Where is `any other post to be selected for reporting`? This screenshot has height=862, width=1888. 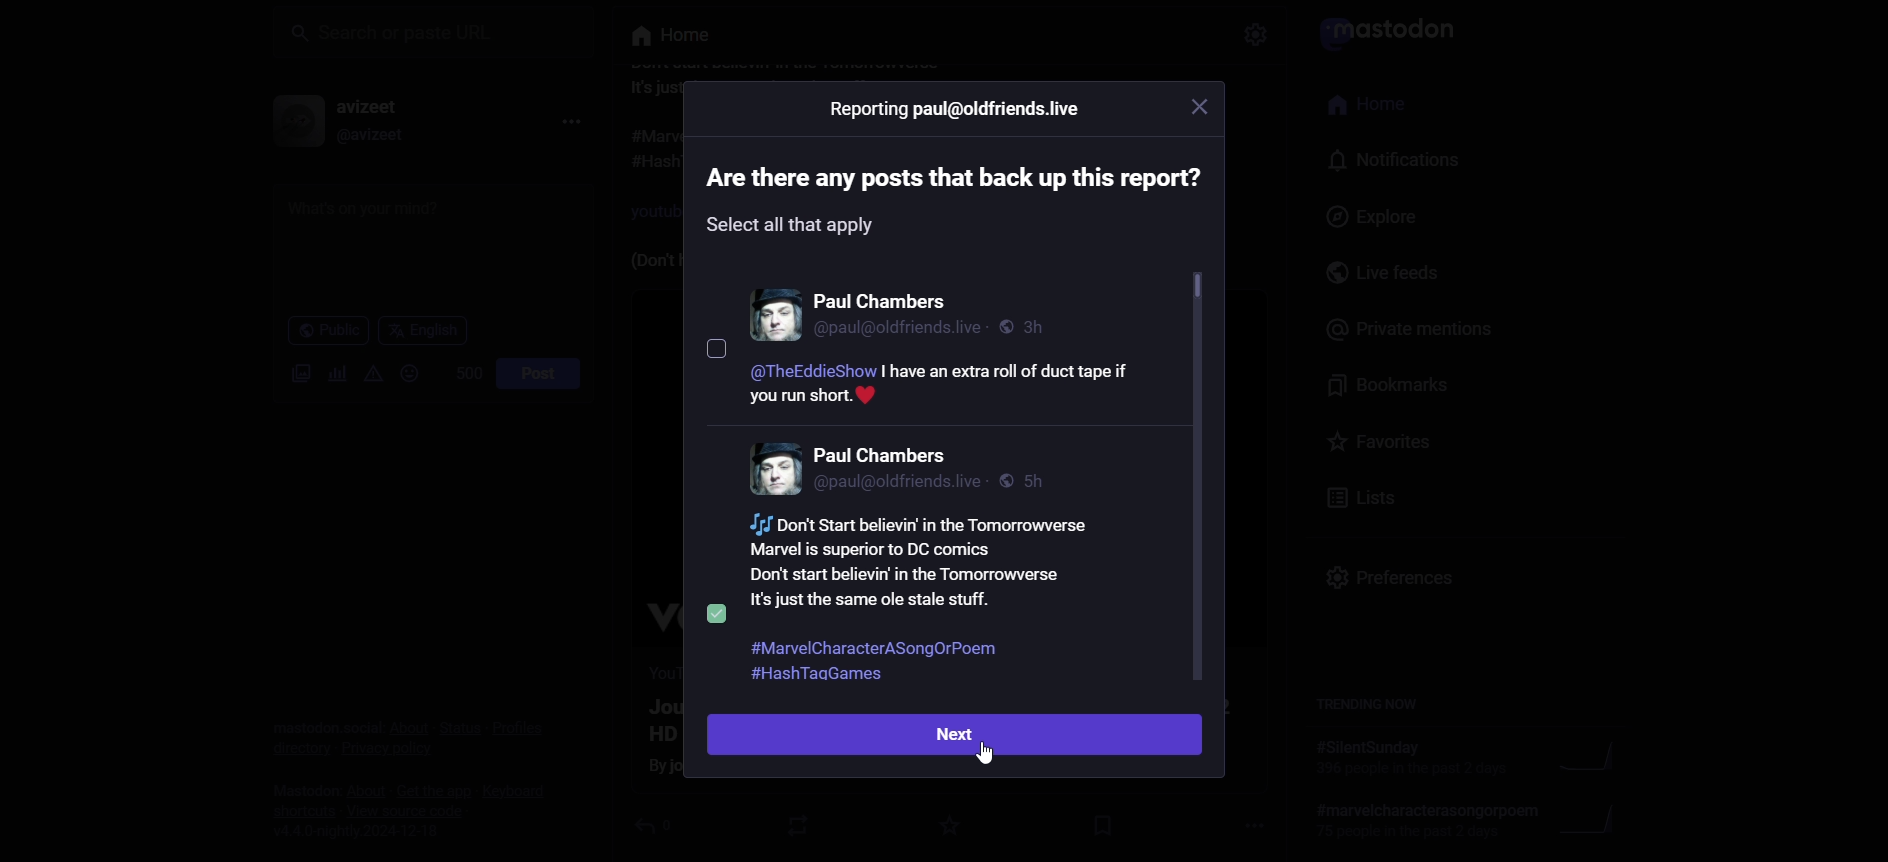
any other post to be selected for reporting is located at coordinates (771, 470).